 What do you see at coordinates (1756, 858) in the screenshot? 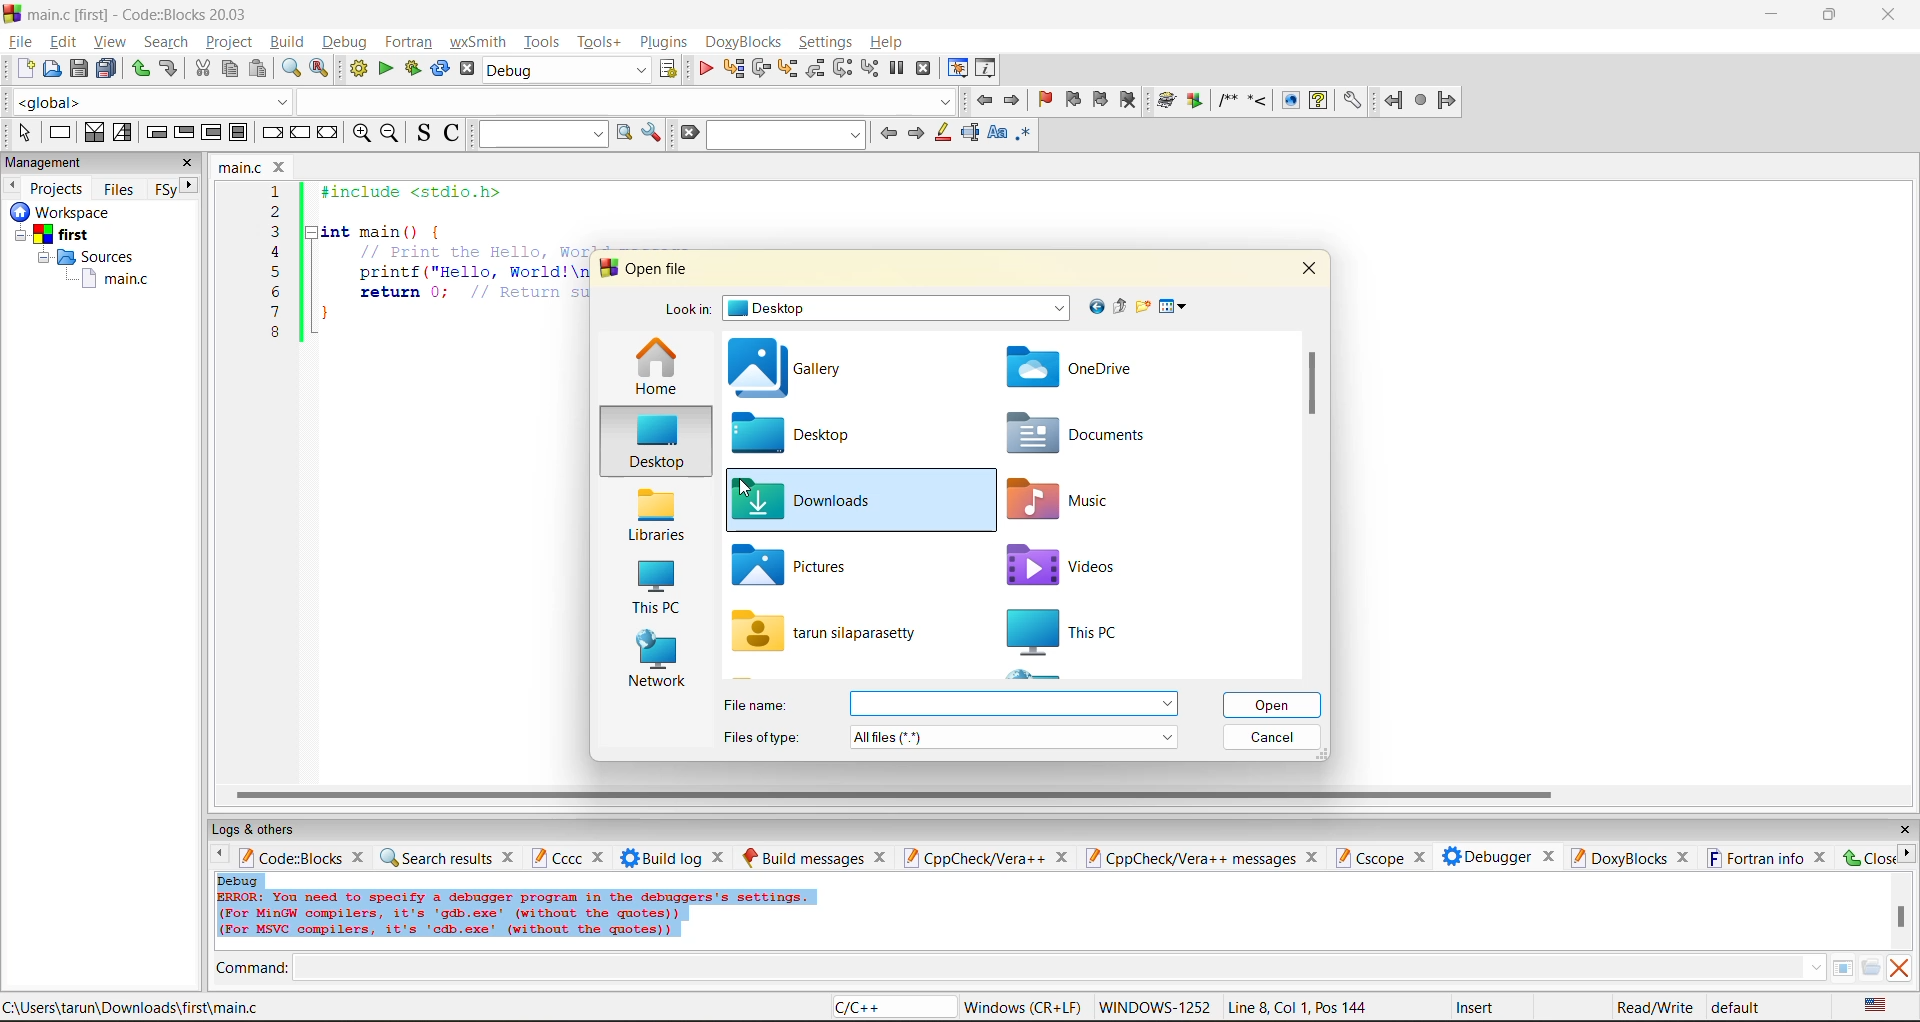
I see `fortran info` at bounding box center [1756, 858].